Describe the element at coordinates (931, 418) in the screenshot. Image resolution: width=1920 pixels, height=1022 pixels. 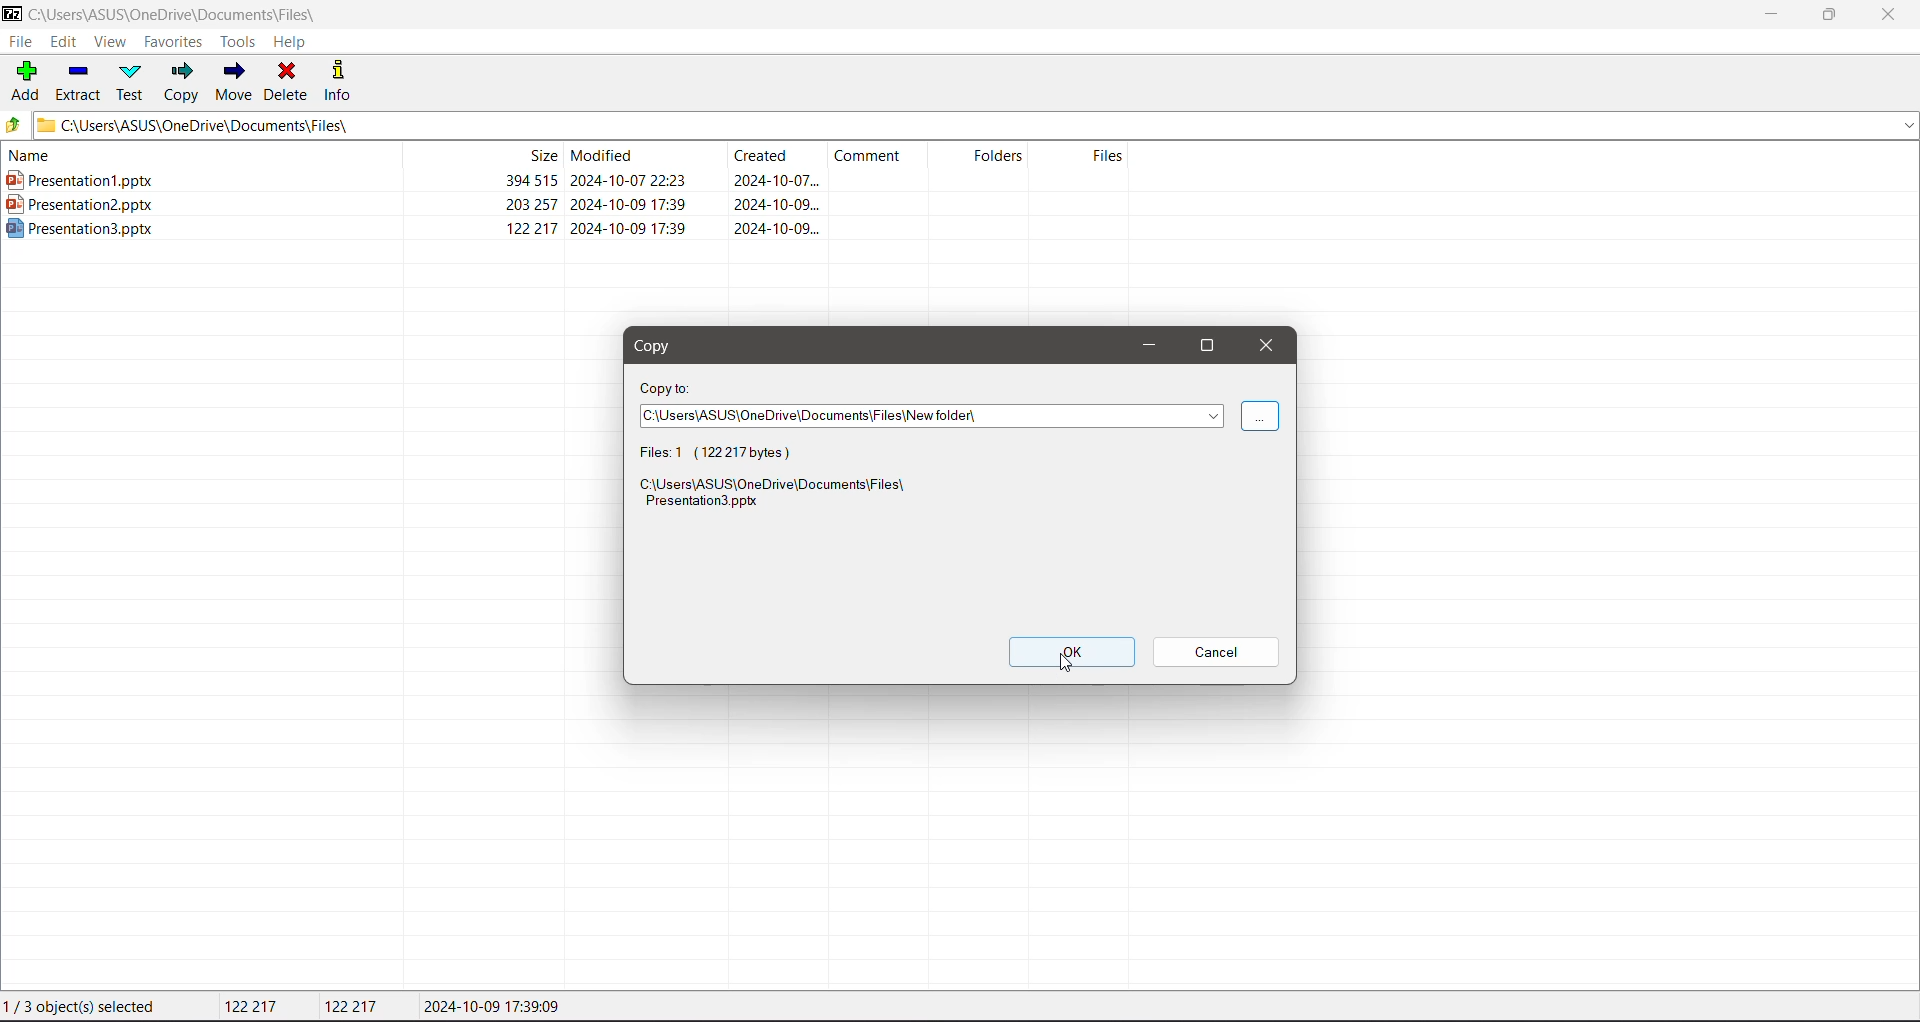
I see `Set the required path to paste the copied file to` at that location.